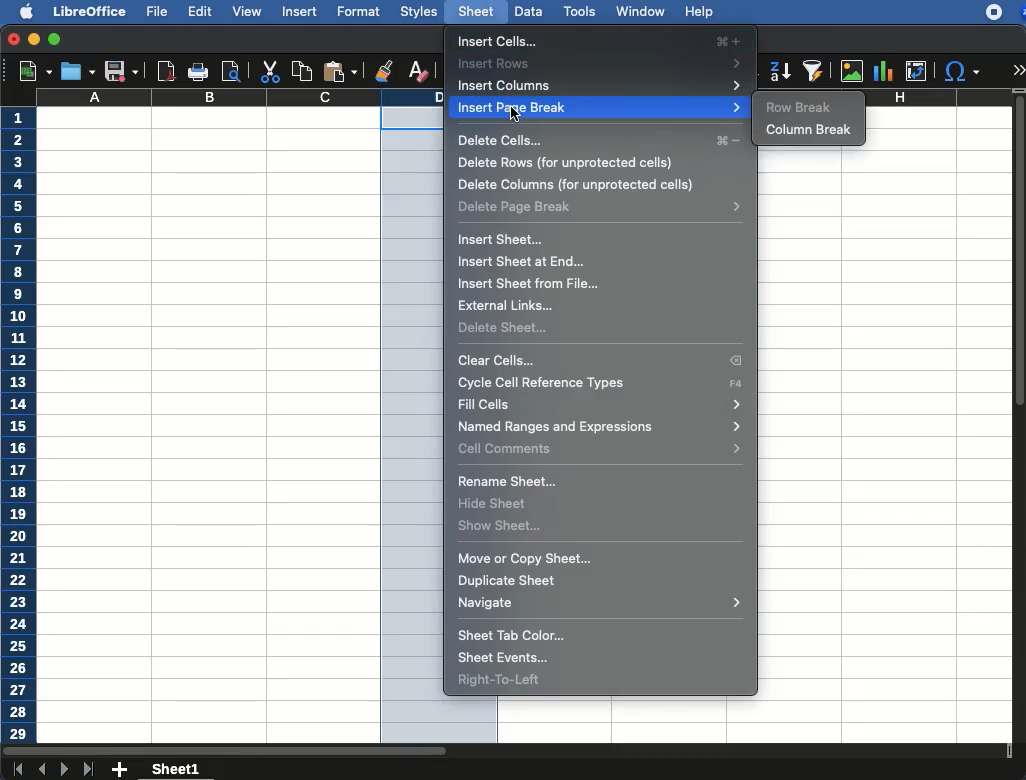  Describe the element at coordinates (800, 108) in the screenshot. I see `row break` at that location.